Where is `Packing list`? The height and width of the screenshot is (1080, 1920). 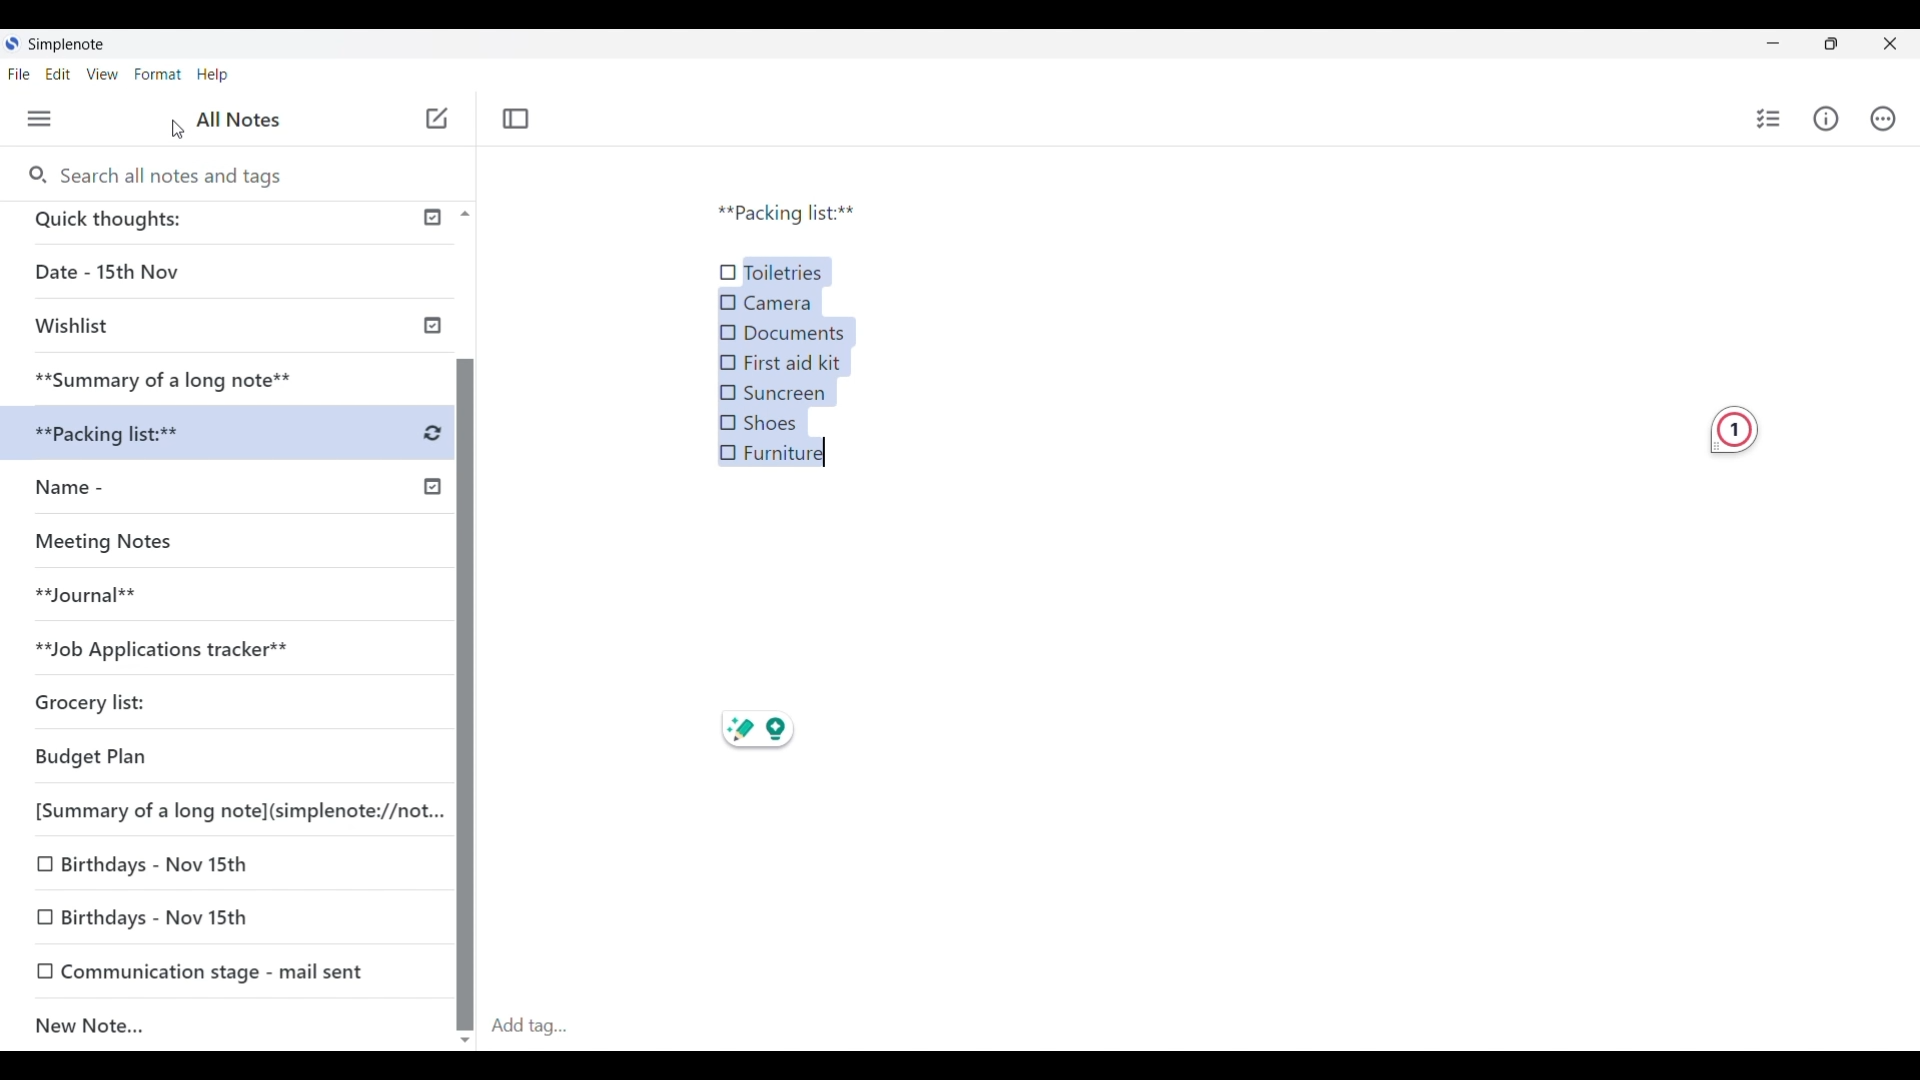
Packing list is located at coordinates (791, 212).